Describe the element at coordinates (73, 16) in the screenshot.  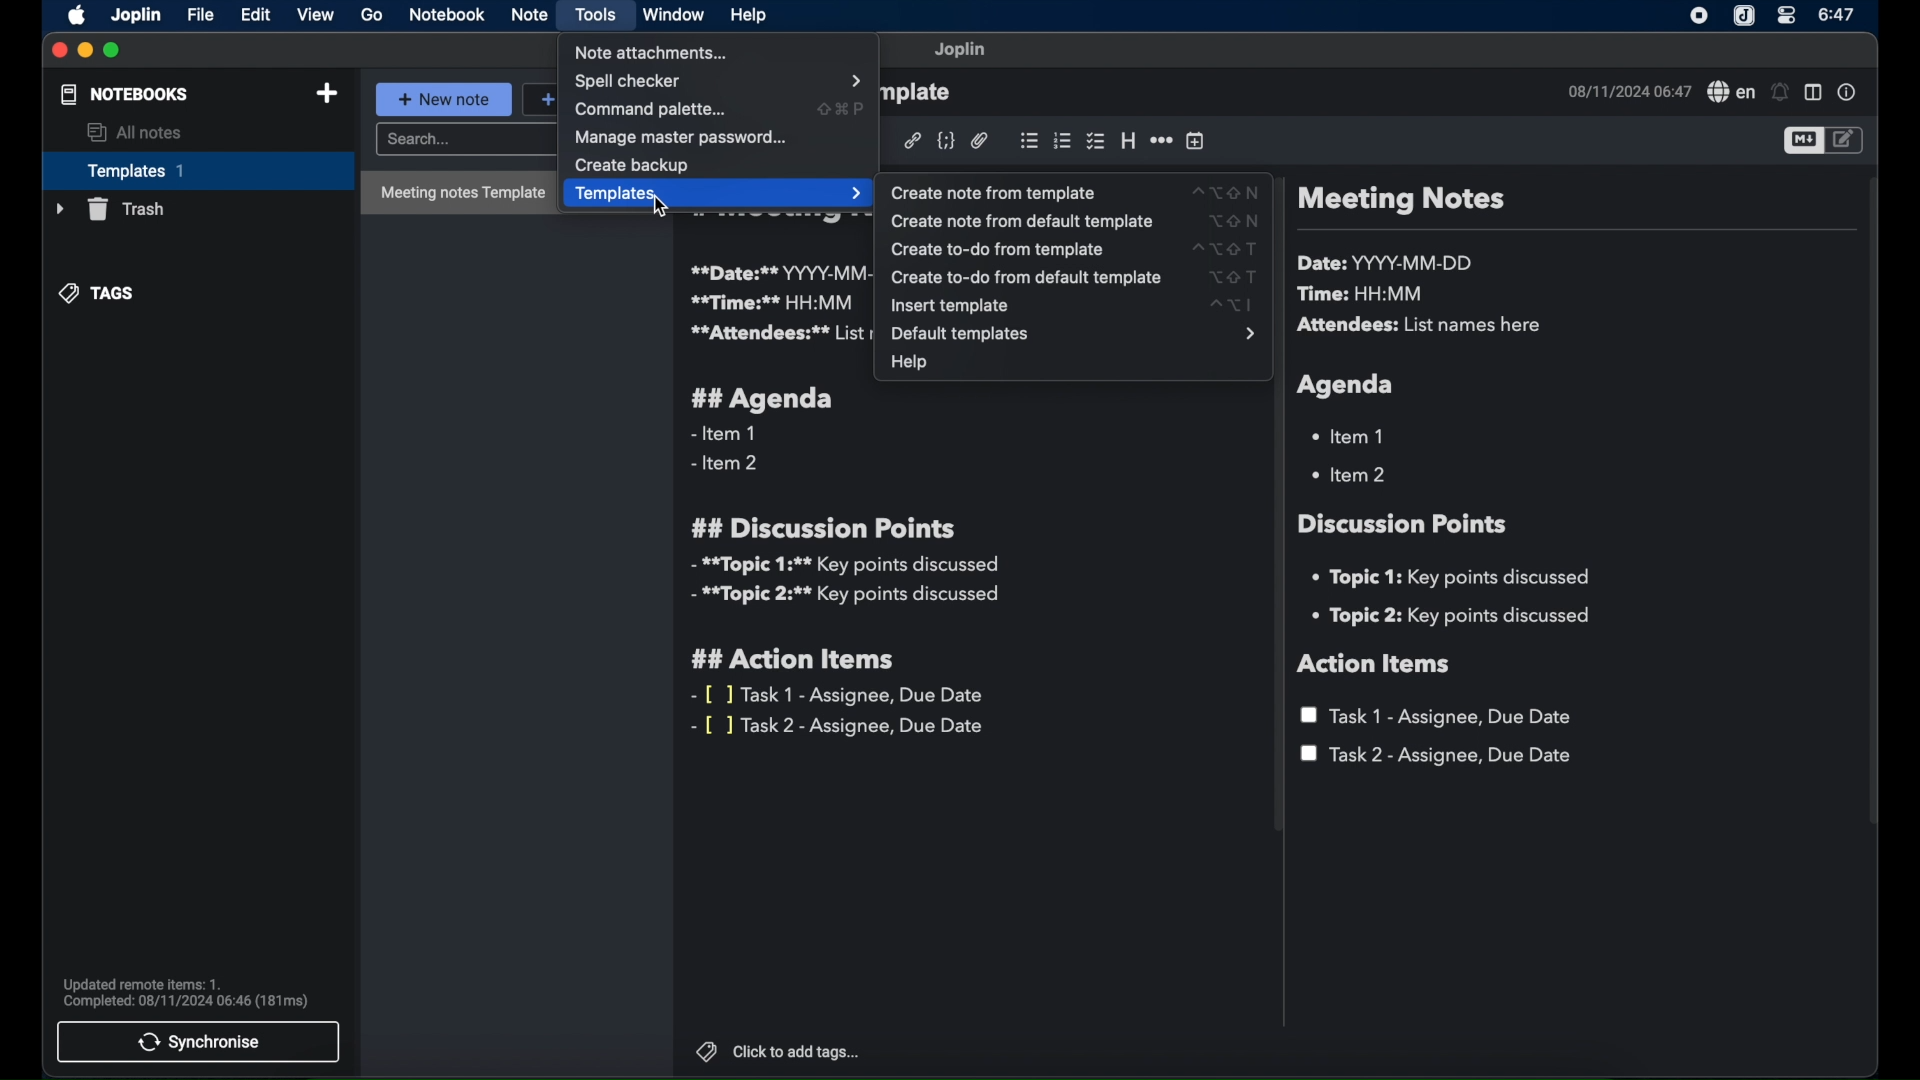
I see `apple icon` at that location.